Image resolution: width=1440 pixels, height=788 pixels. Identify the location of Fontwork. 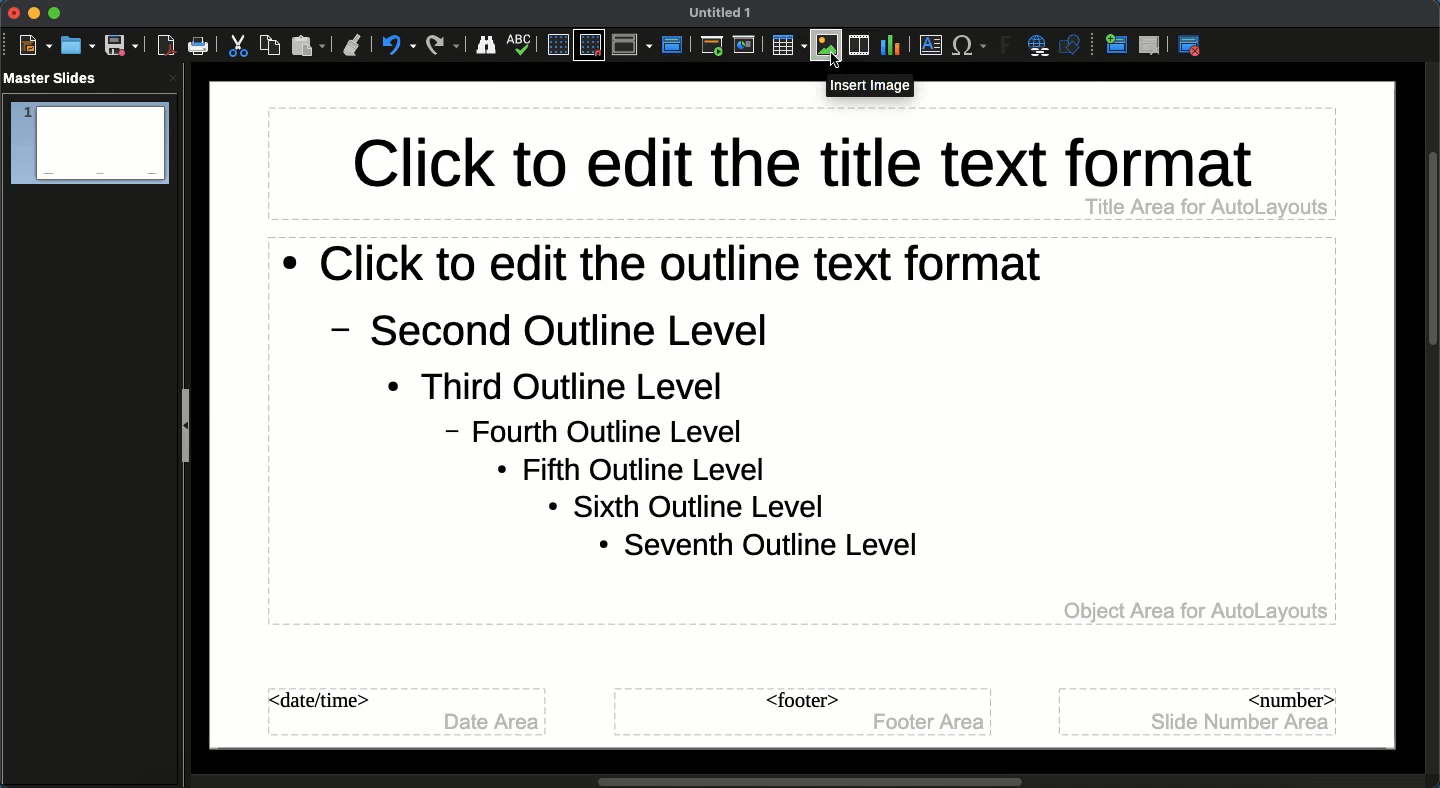
(1003, 45).